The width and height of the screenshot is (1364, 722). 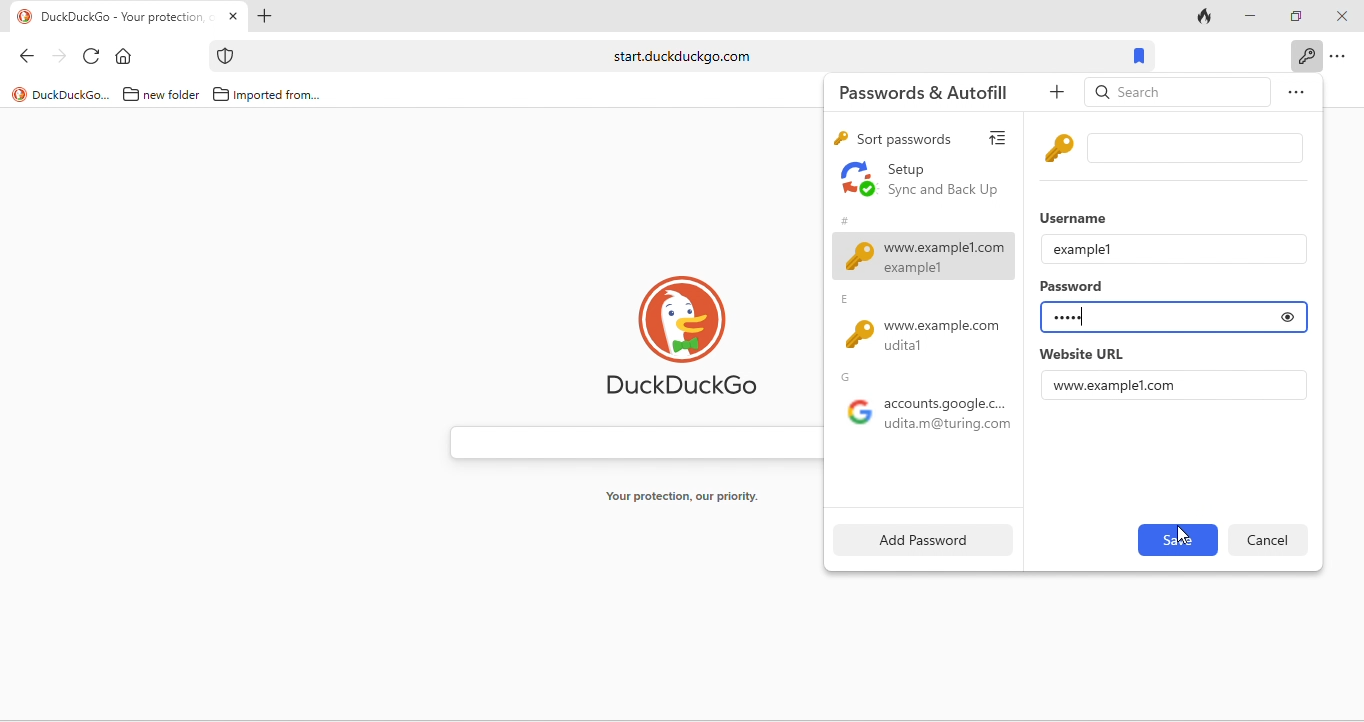 What do you see at coordinates (1340, 17) in the screenshot?
I see `close` at bounding box center [1340, 17].